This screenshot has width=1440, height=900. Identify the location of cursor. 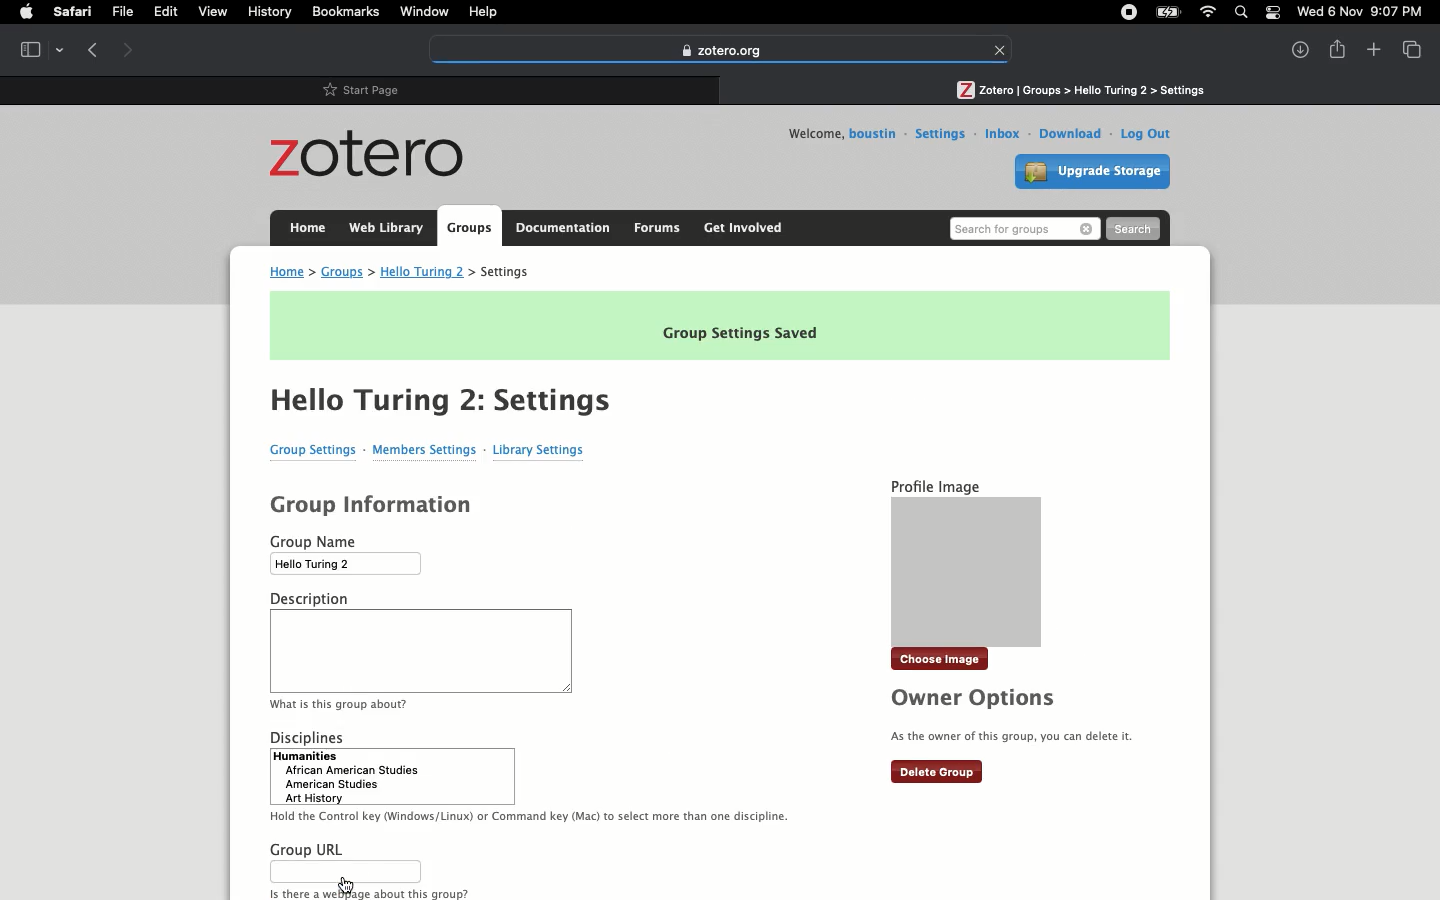
(347, 884).